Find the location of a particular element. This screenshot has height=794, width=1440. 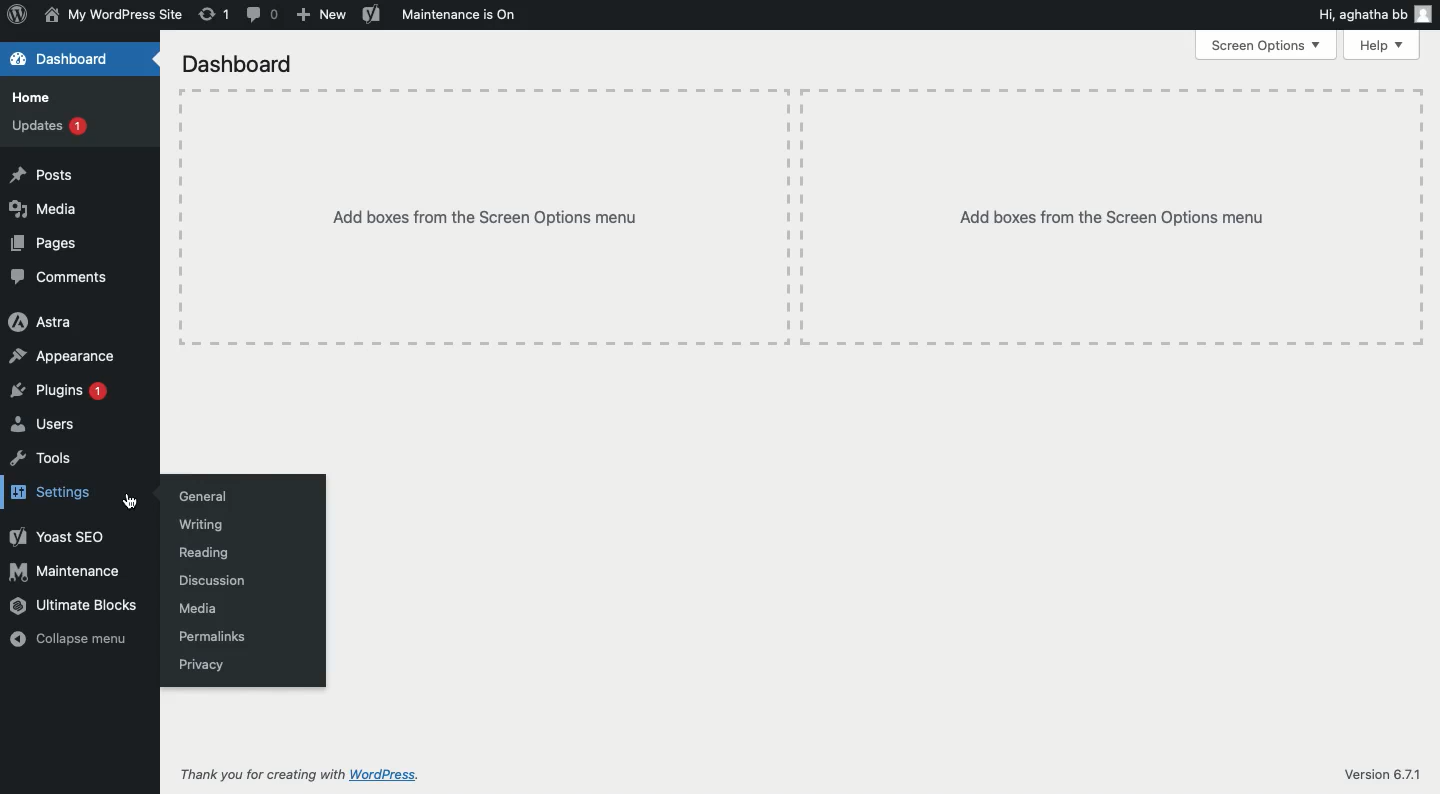

Home is located at coordinates (32, 99).